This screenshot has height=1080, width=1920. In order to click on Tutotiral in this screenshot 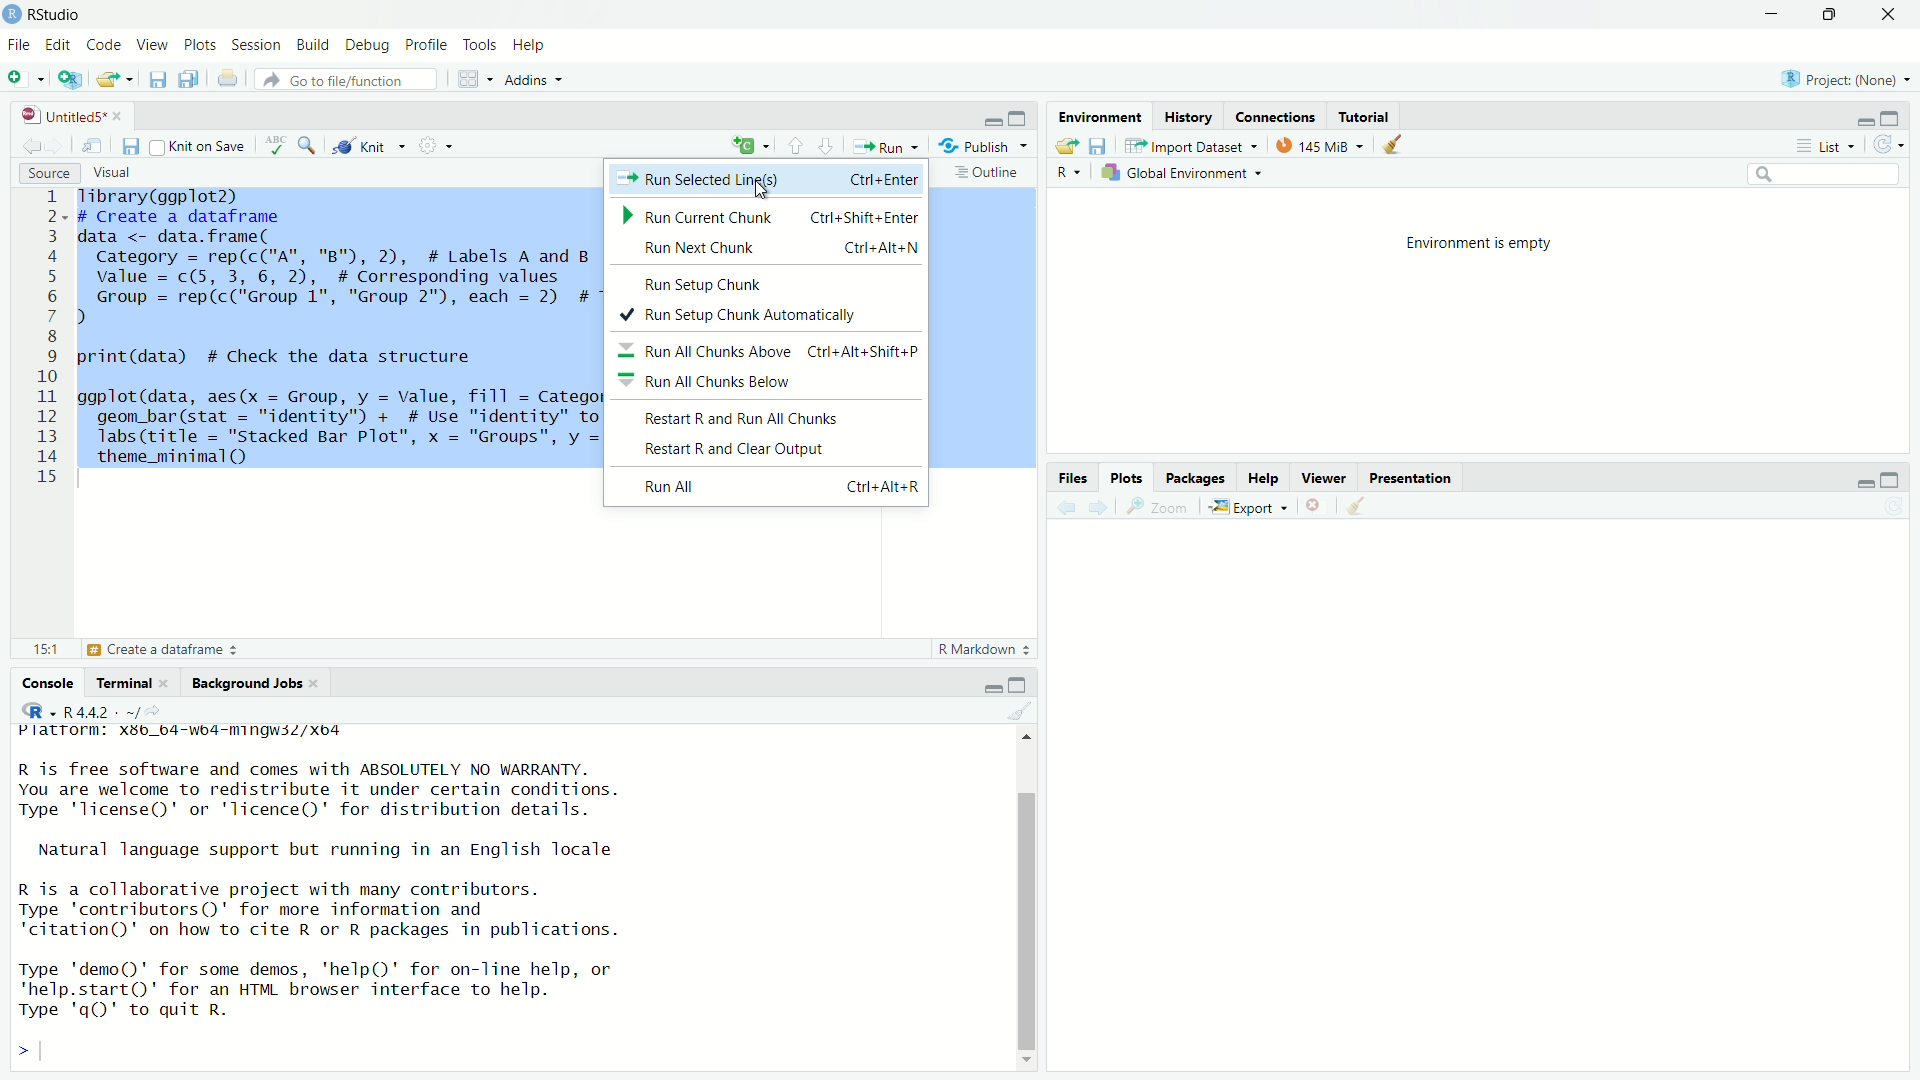, I will do `click(1365, 115)`.